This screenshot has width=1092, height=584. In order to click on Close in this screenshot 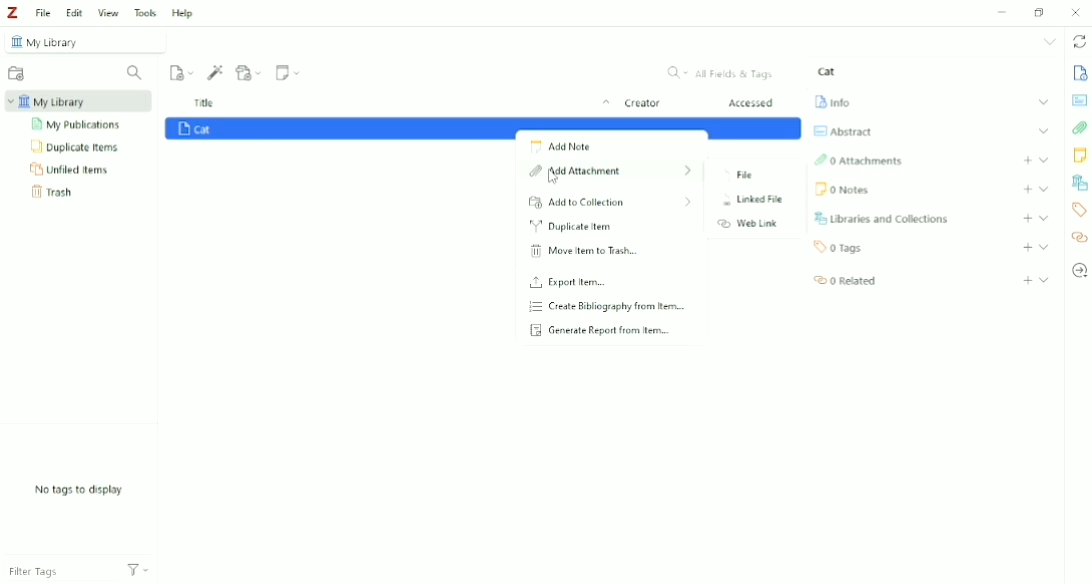, I will do `click(1075, 12)`.